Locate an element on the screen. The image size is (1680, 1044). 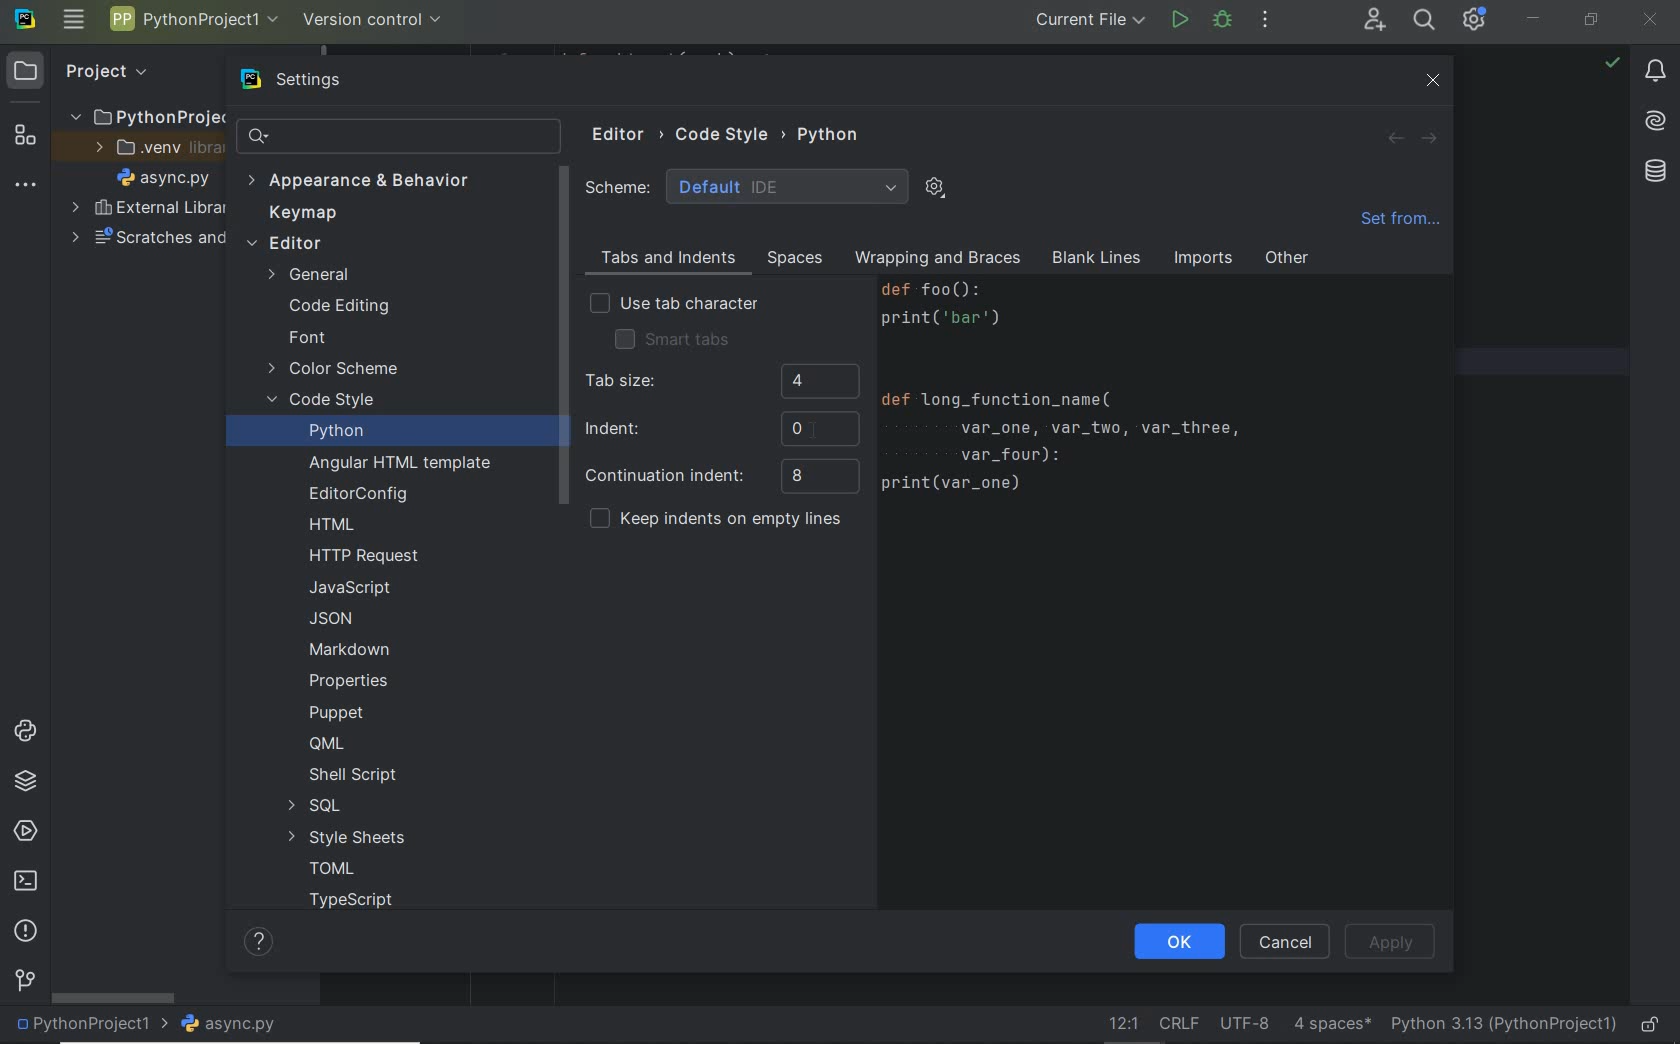
Appearance & Behavior is located at coordinates (359, 183).